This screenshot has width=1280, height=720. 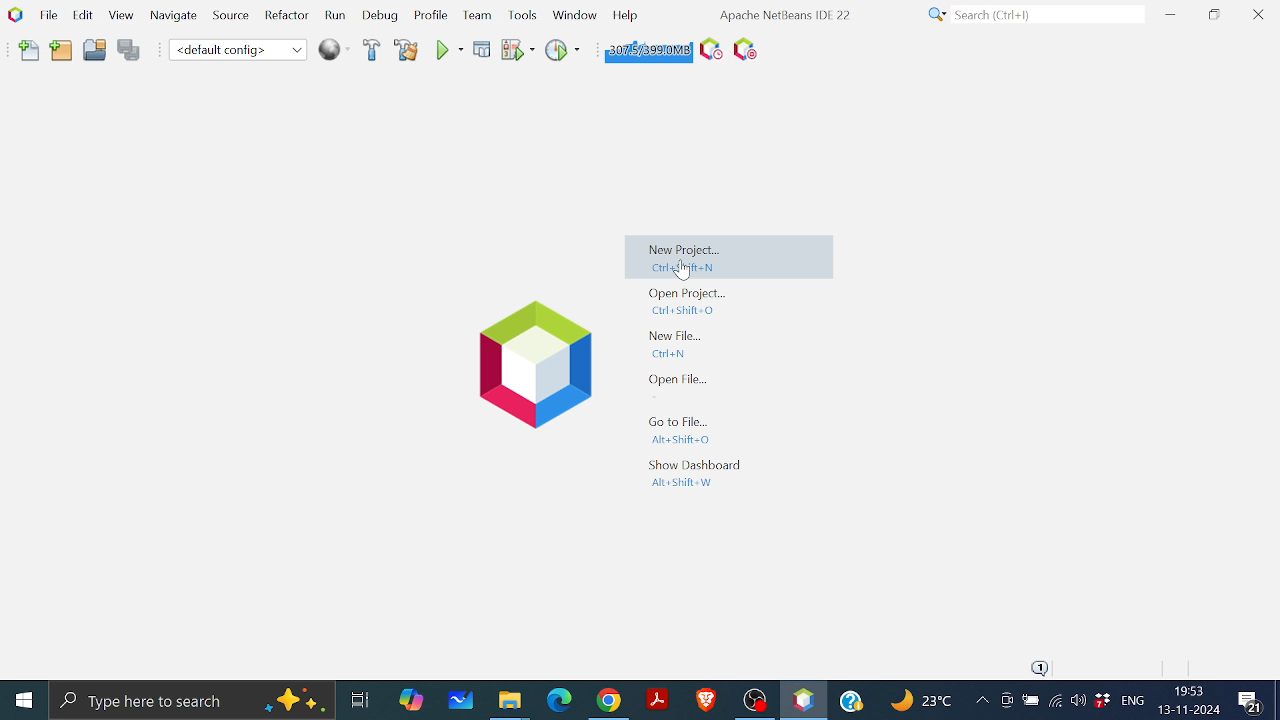 What do you see at coordinates (524, 14) in the screenshot?
I see `Tools` at bounding box center [524, 14].